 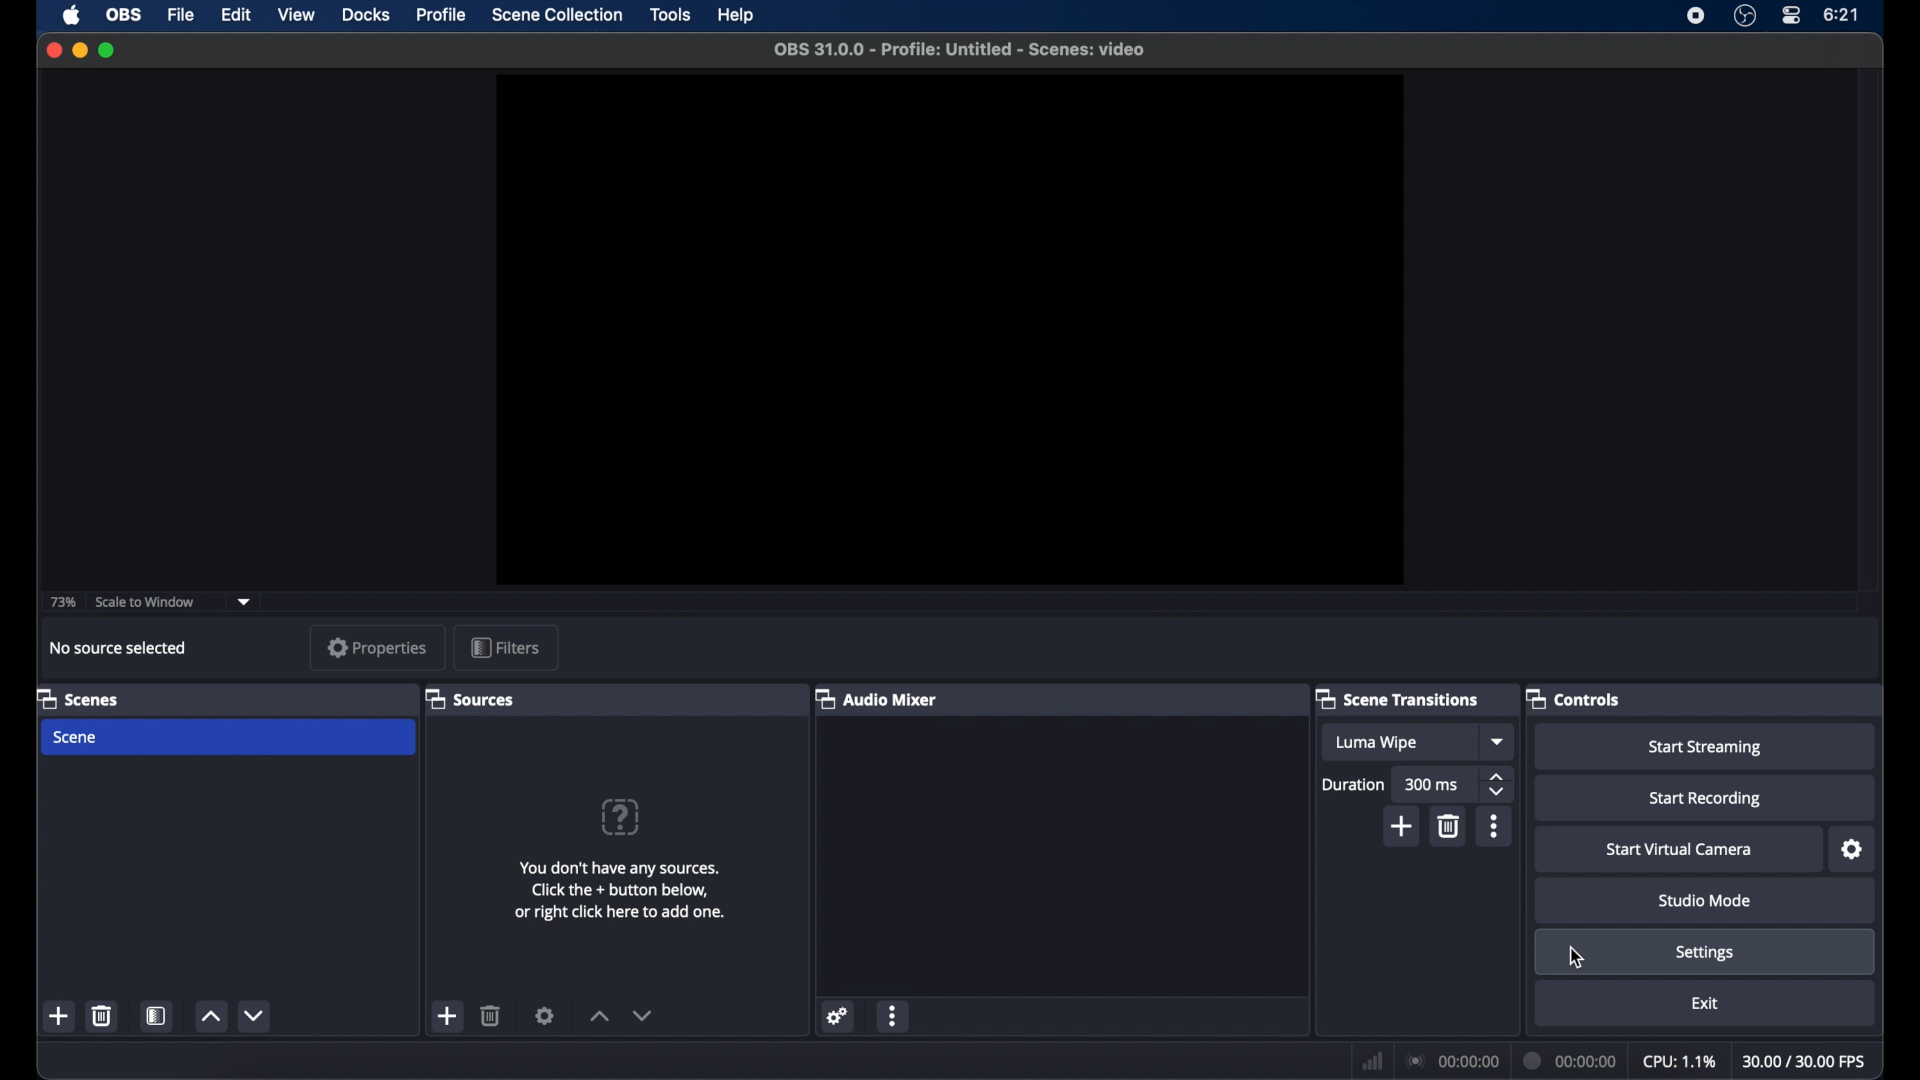 I want to click on view, so click(x=296, y=16).